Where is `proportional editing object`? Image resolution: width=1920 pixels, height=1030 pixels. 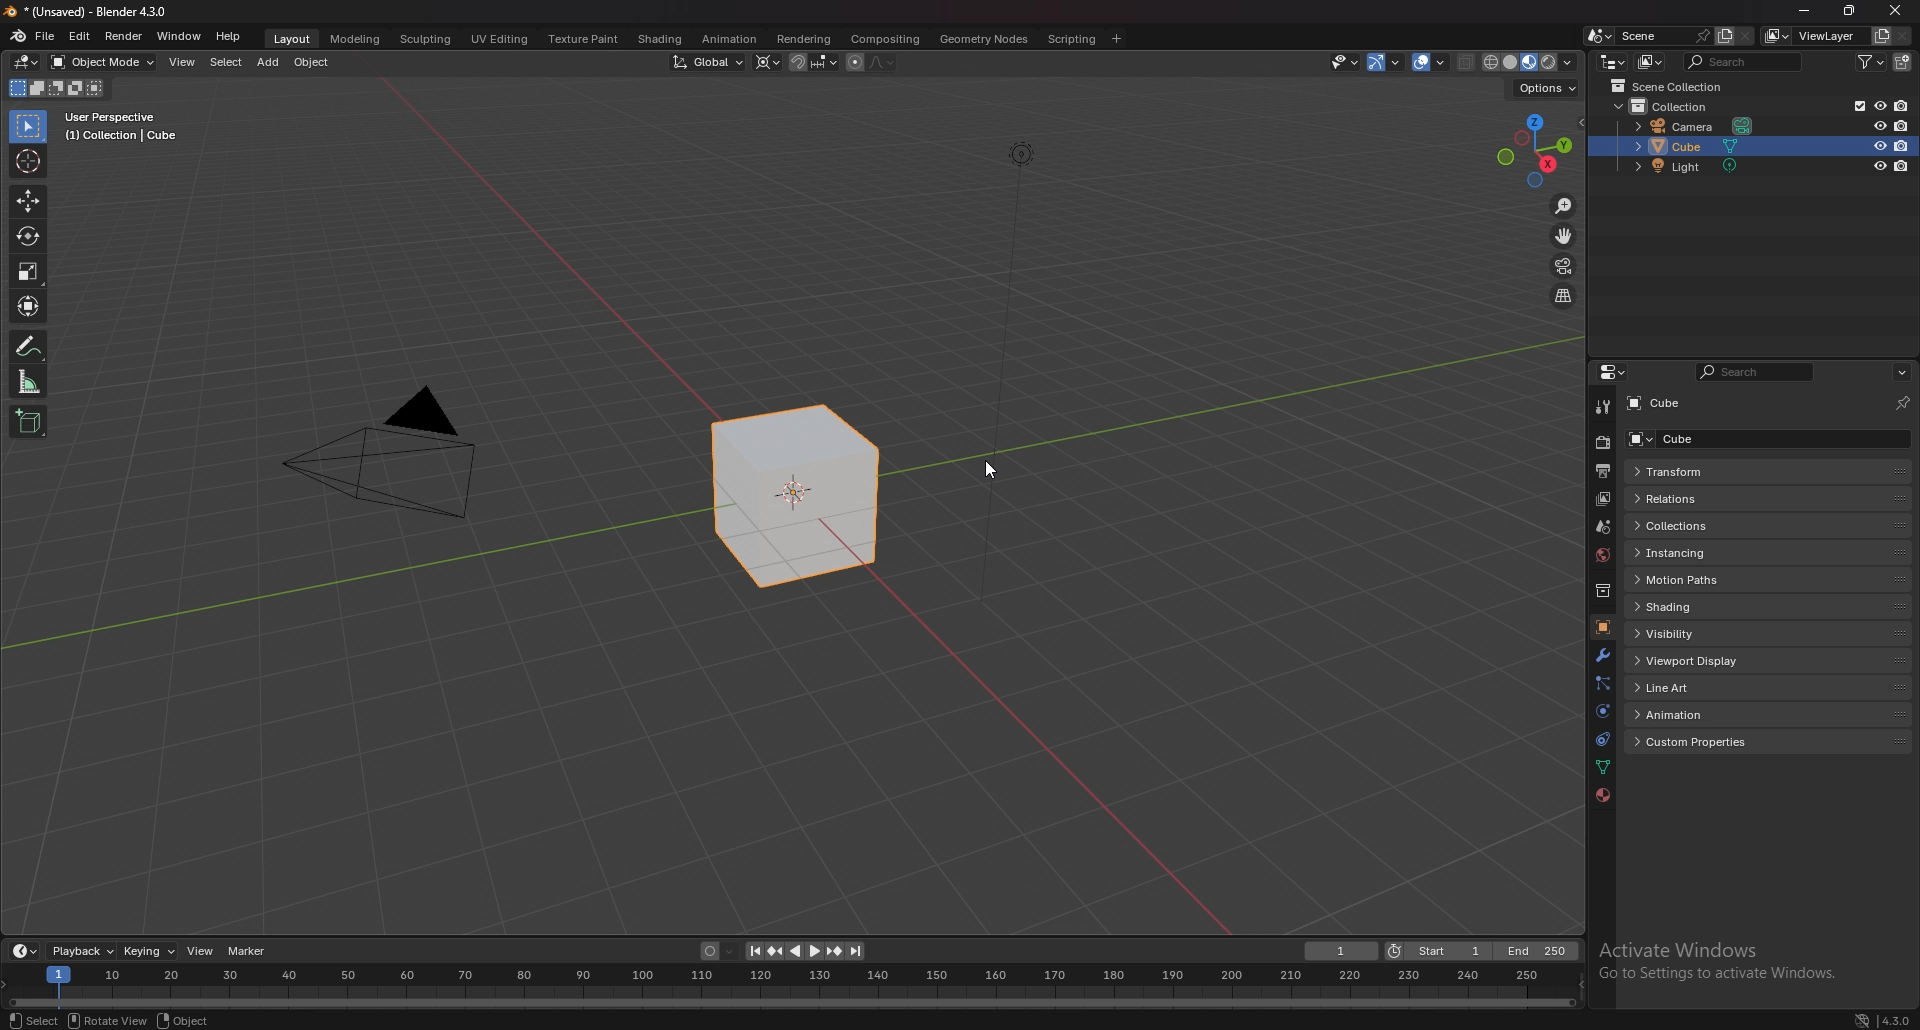 proportional editing object is located at coordinates (856, 63).